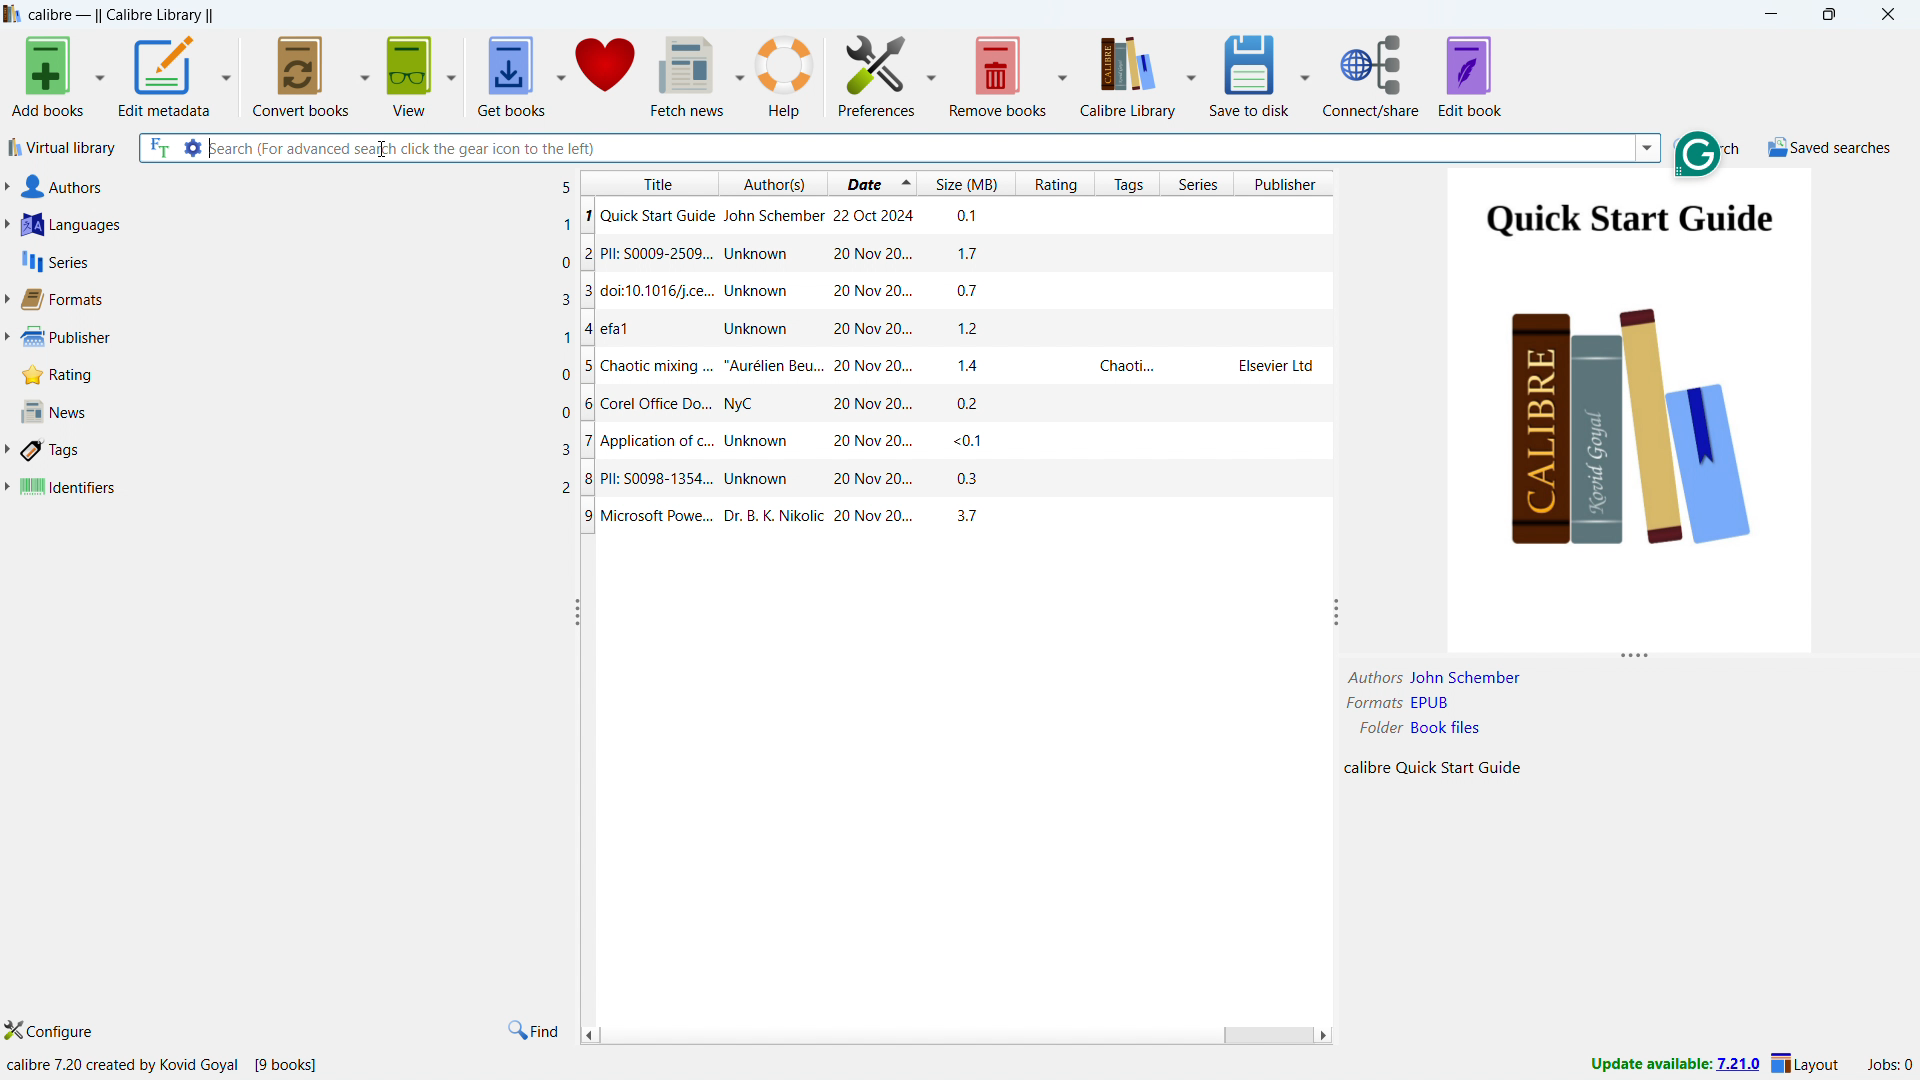 This screenshot has width=1920, height=1080. What do you see at coordinates (164, 76) in the screenshot?
I see `edit metadata` at bounding box center [164, 76].